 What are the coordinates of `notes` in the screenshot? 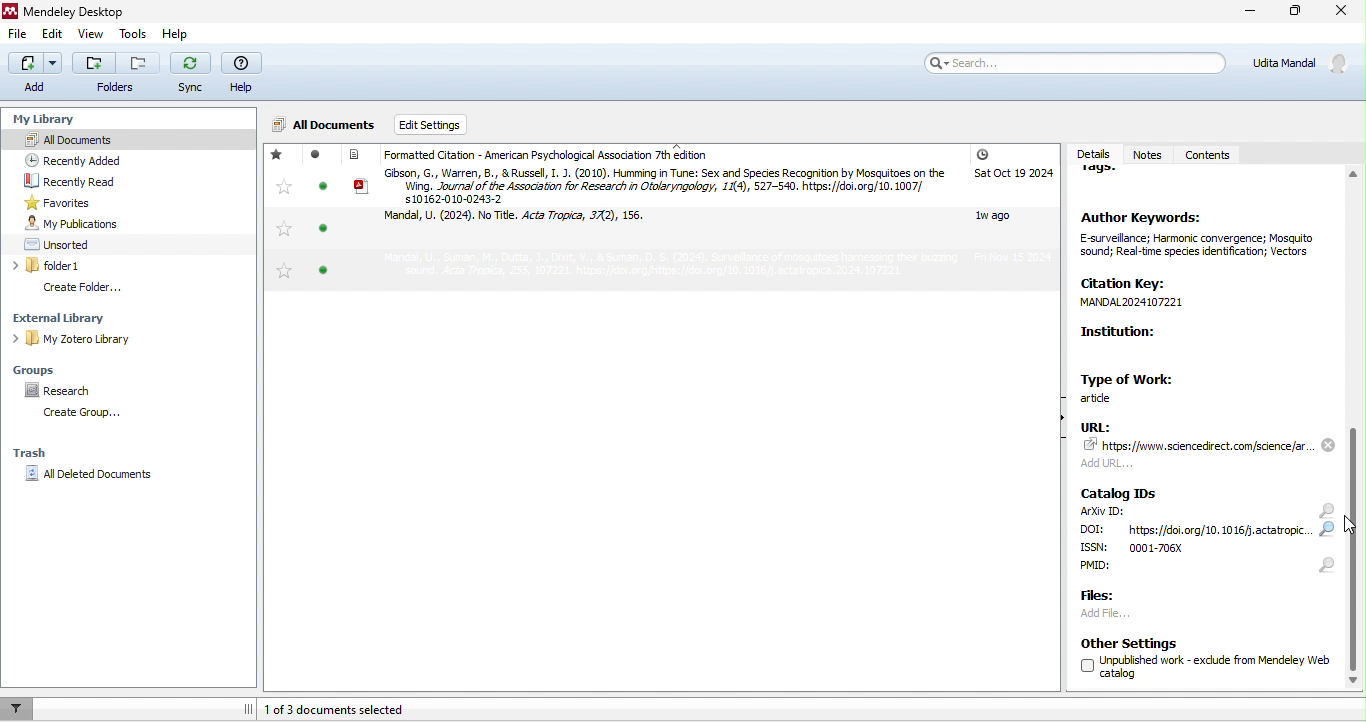 It's located at (1147, 147).